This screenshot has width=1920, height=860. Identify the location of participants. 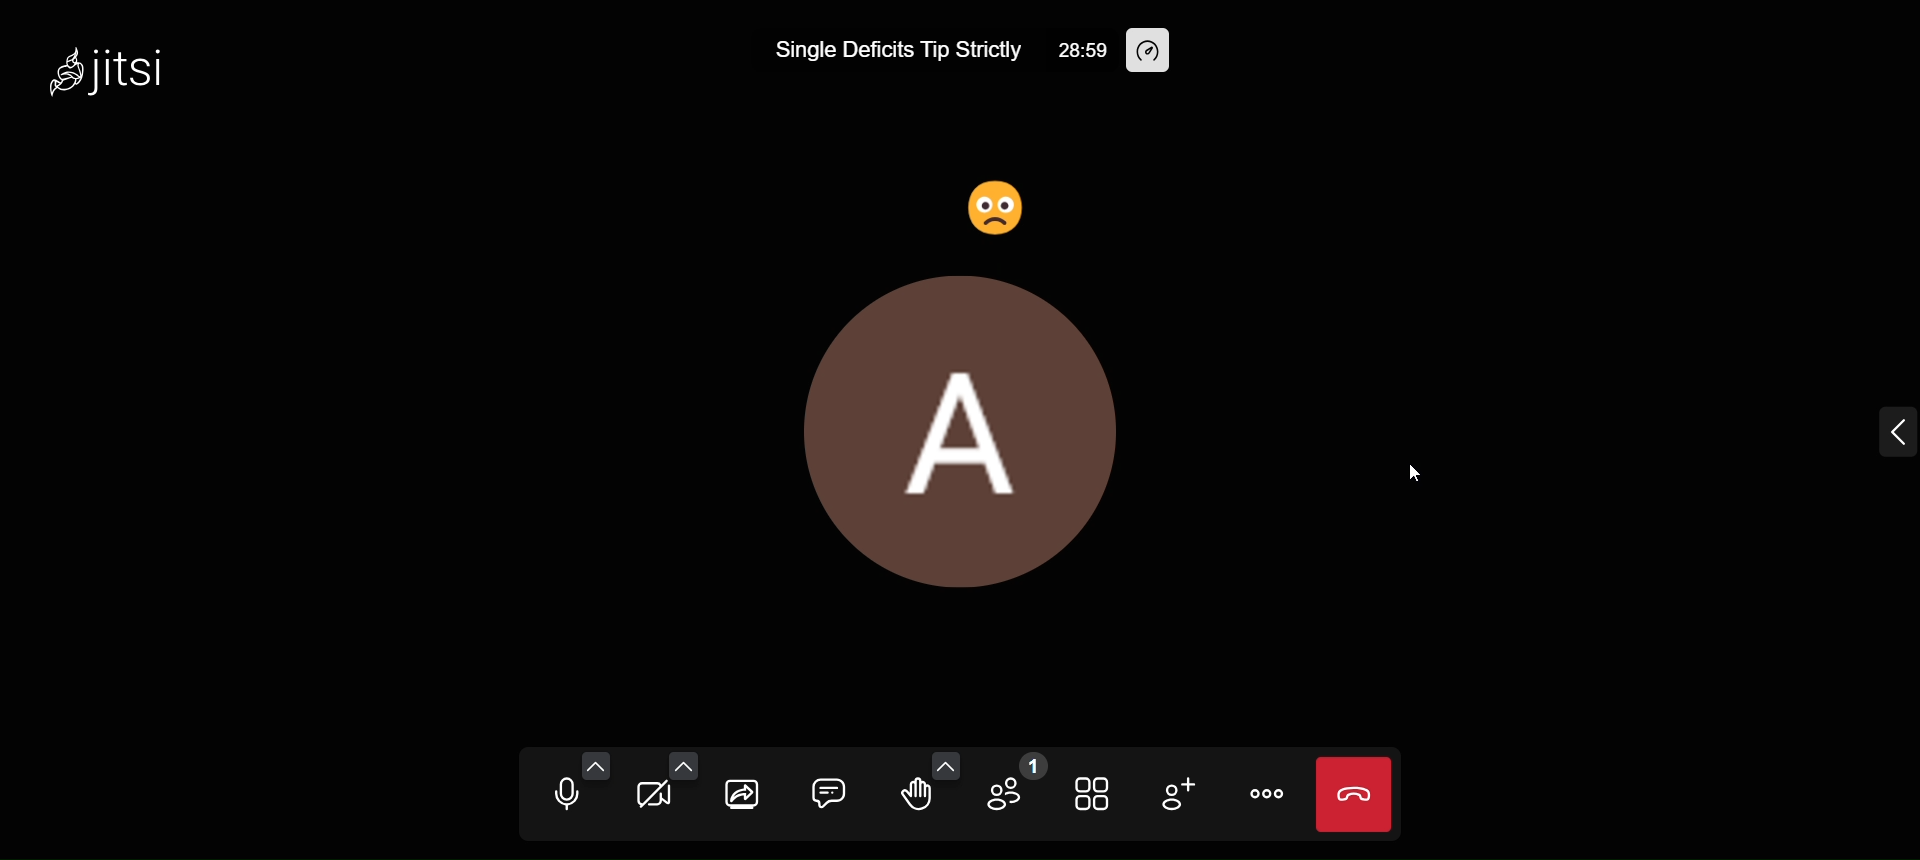
(1019, 787).